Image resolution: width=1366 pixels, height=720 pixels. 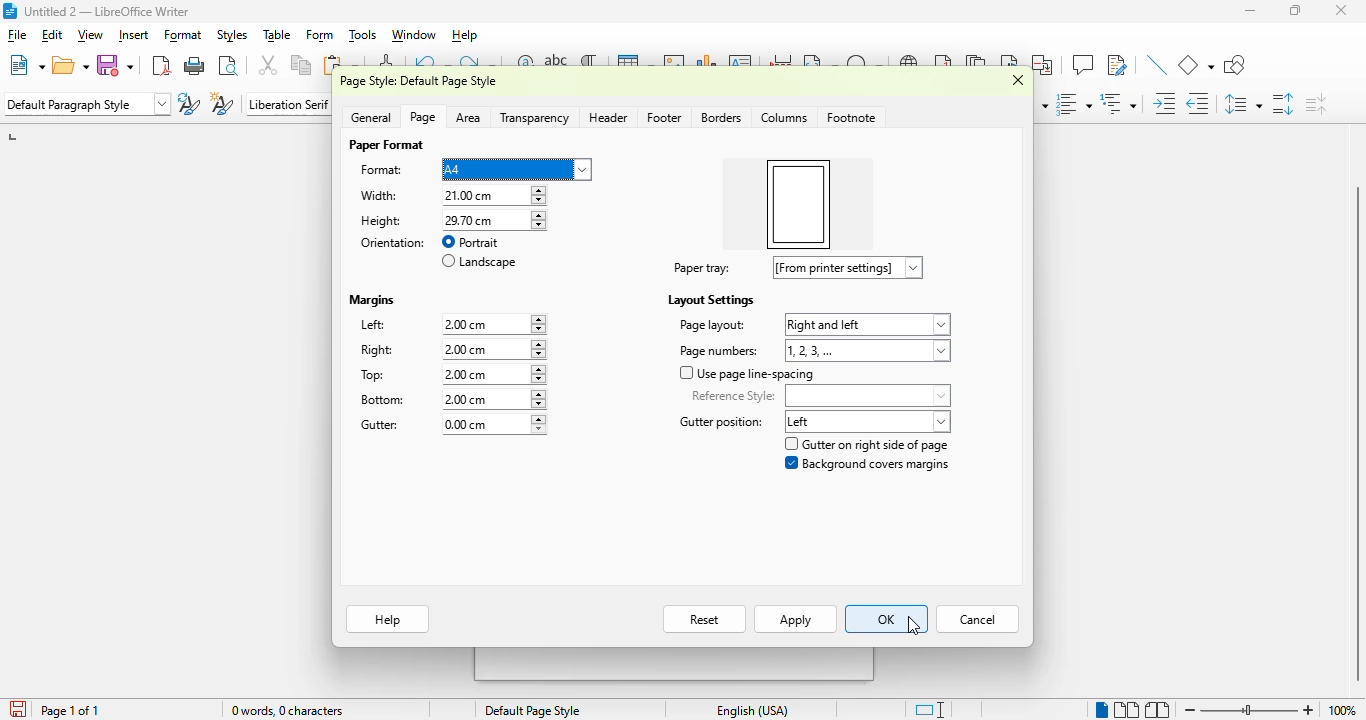 What do you see at coordinates (223, 103) in the screenshot?
I see `new style from selection` at bounding box center [223, 103].